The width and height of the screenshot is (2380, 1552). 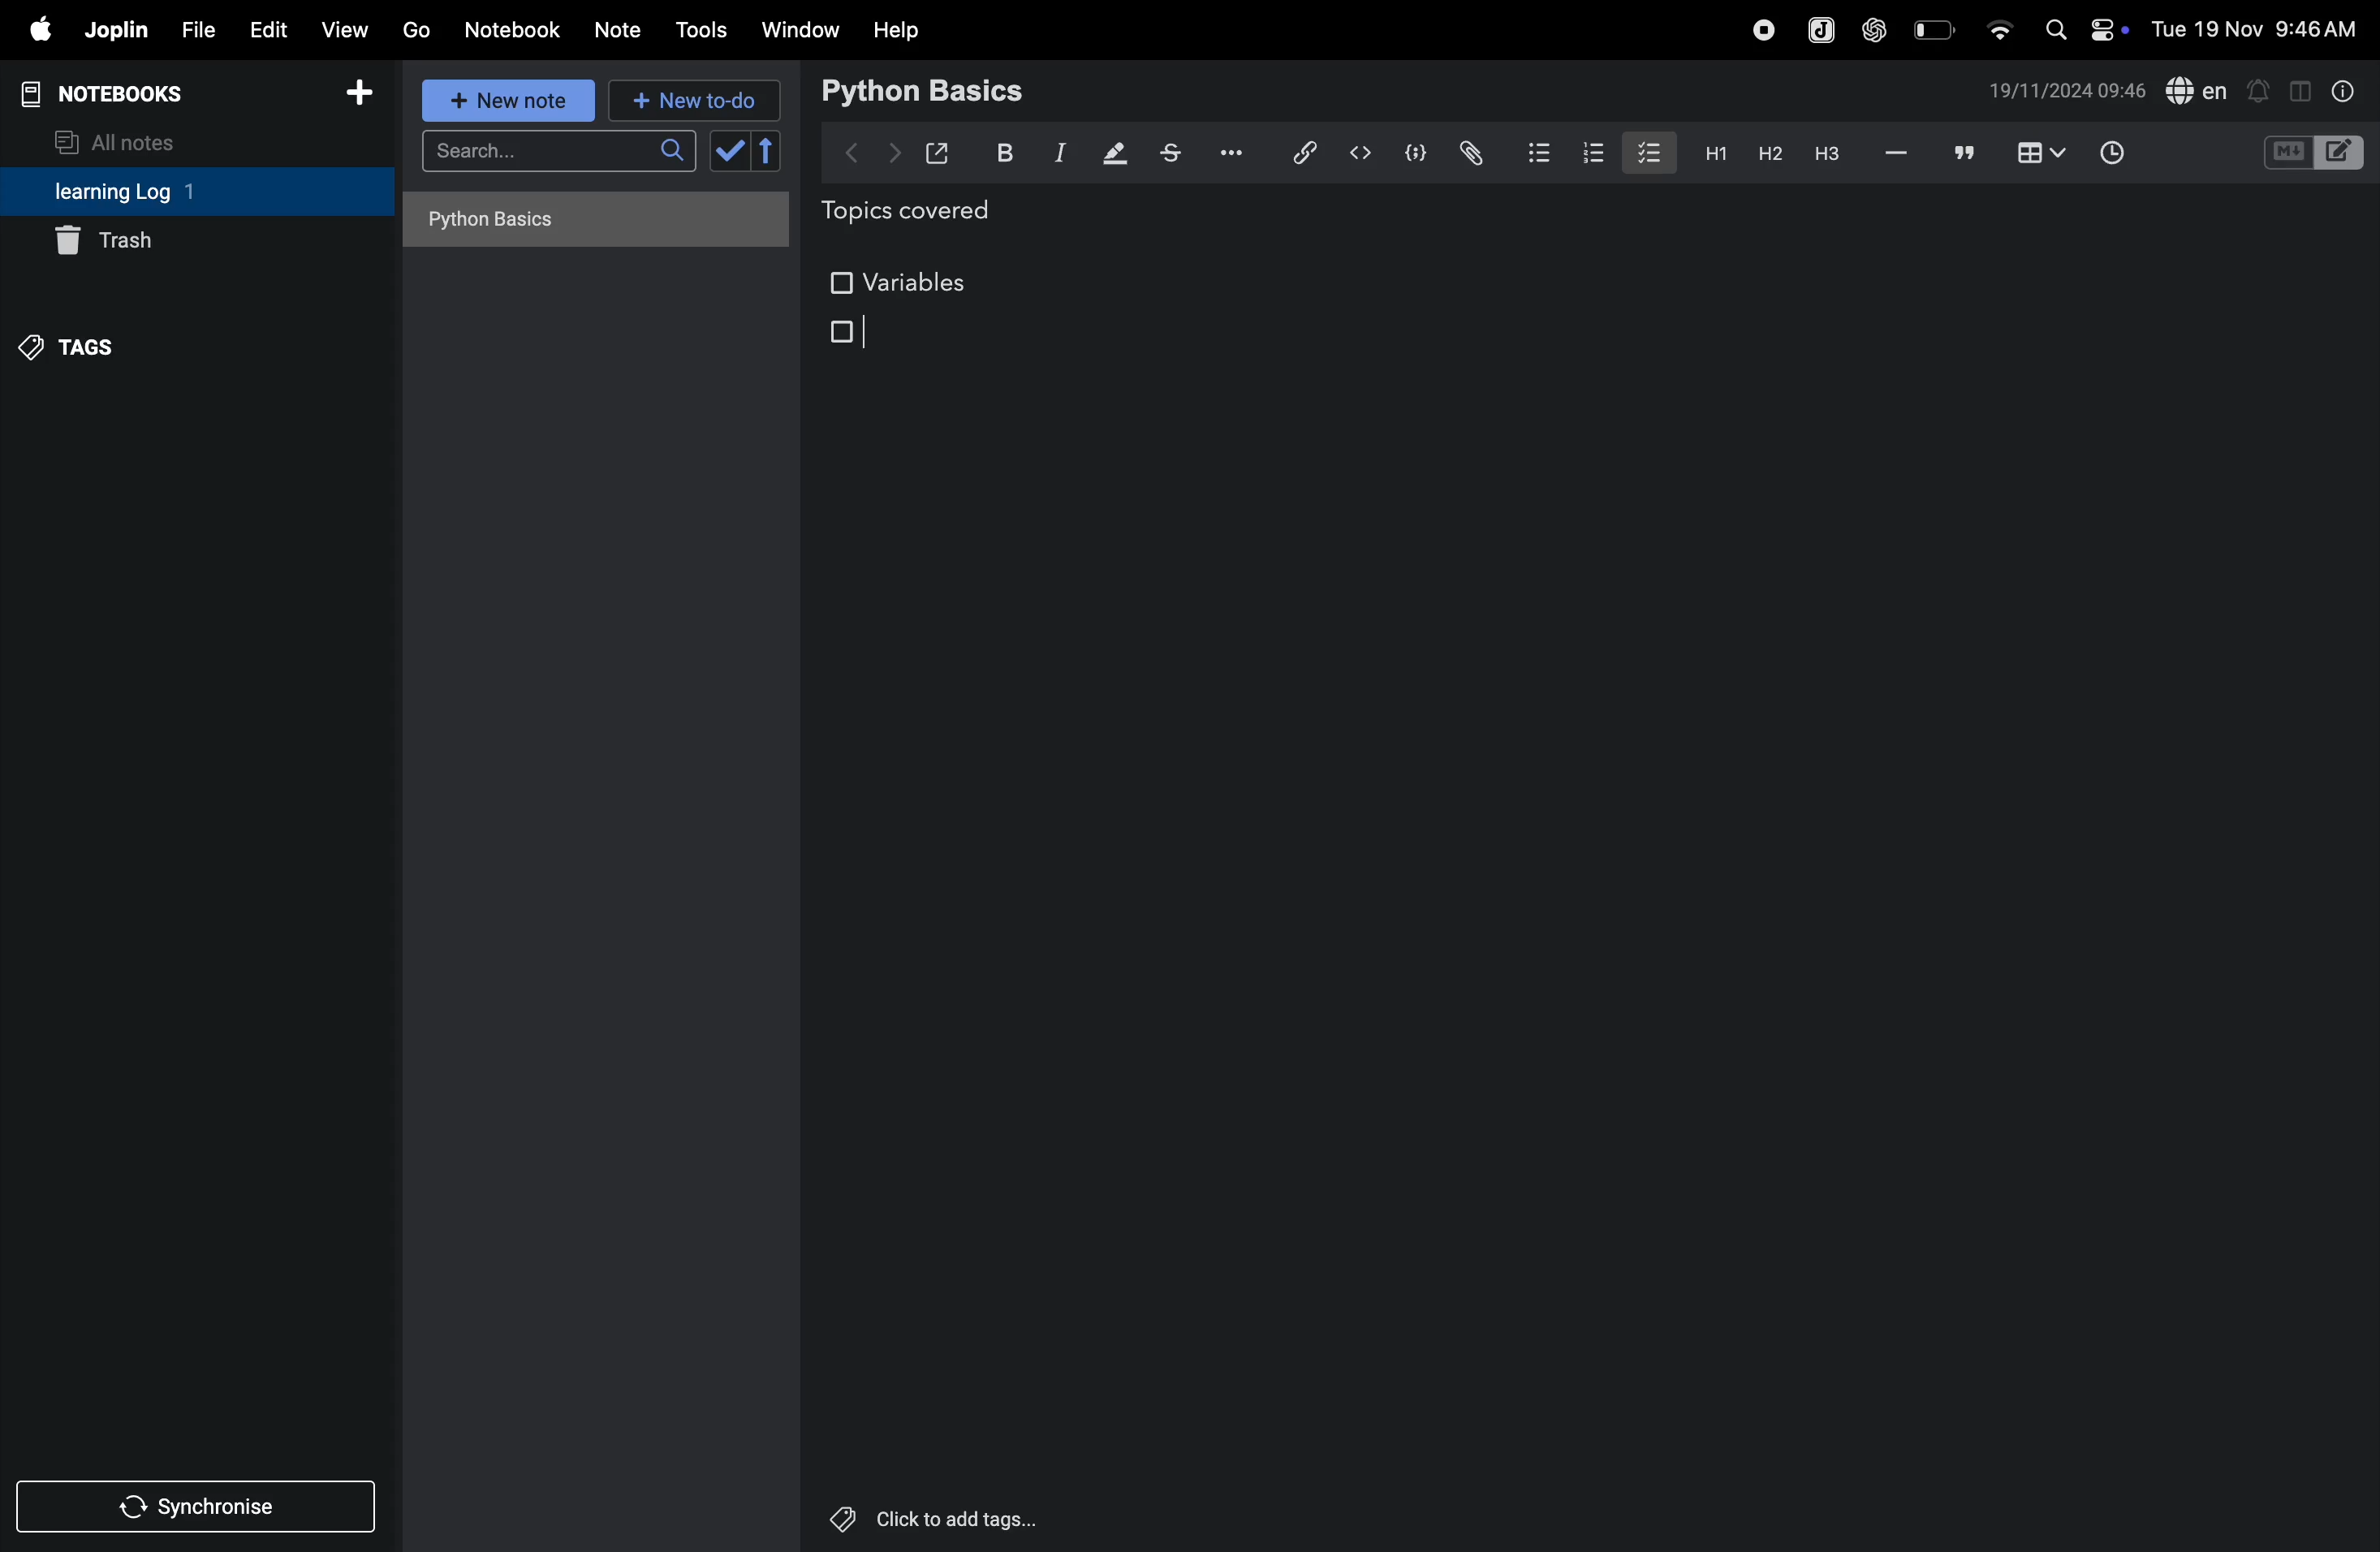 What do you see at coordinates (850, 329) in the screenshot?
I see `checkbox` at bounding box center [850, 329].